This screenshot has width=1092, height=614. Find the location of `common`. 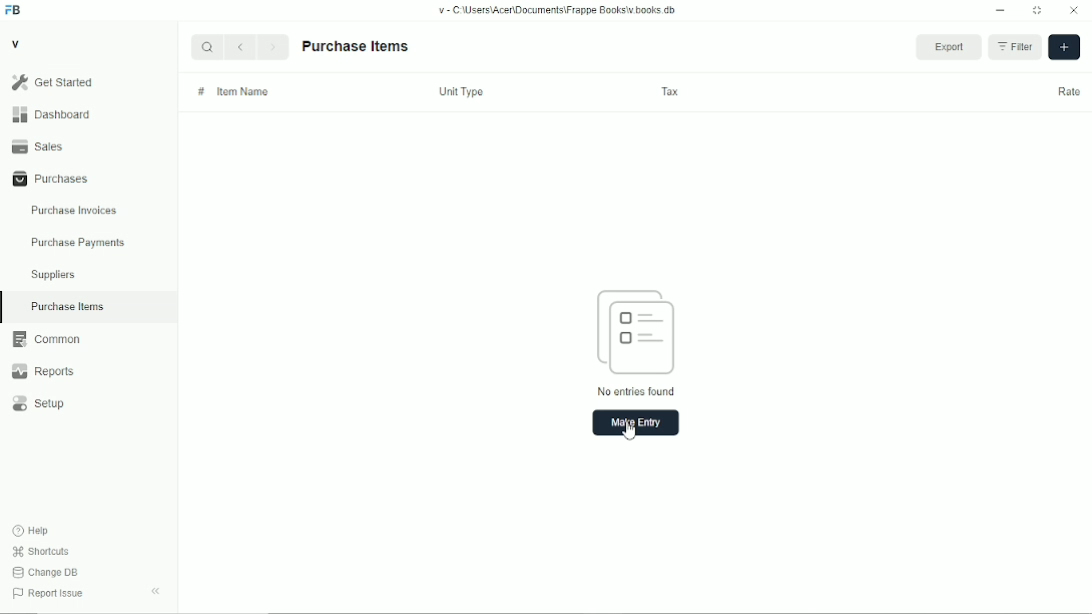

common is located at coordinates (47, 339).